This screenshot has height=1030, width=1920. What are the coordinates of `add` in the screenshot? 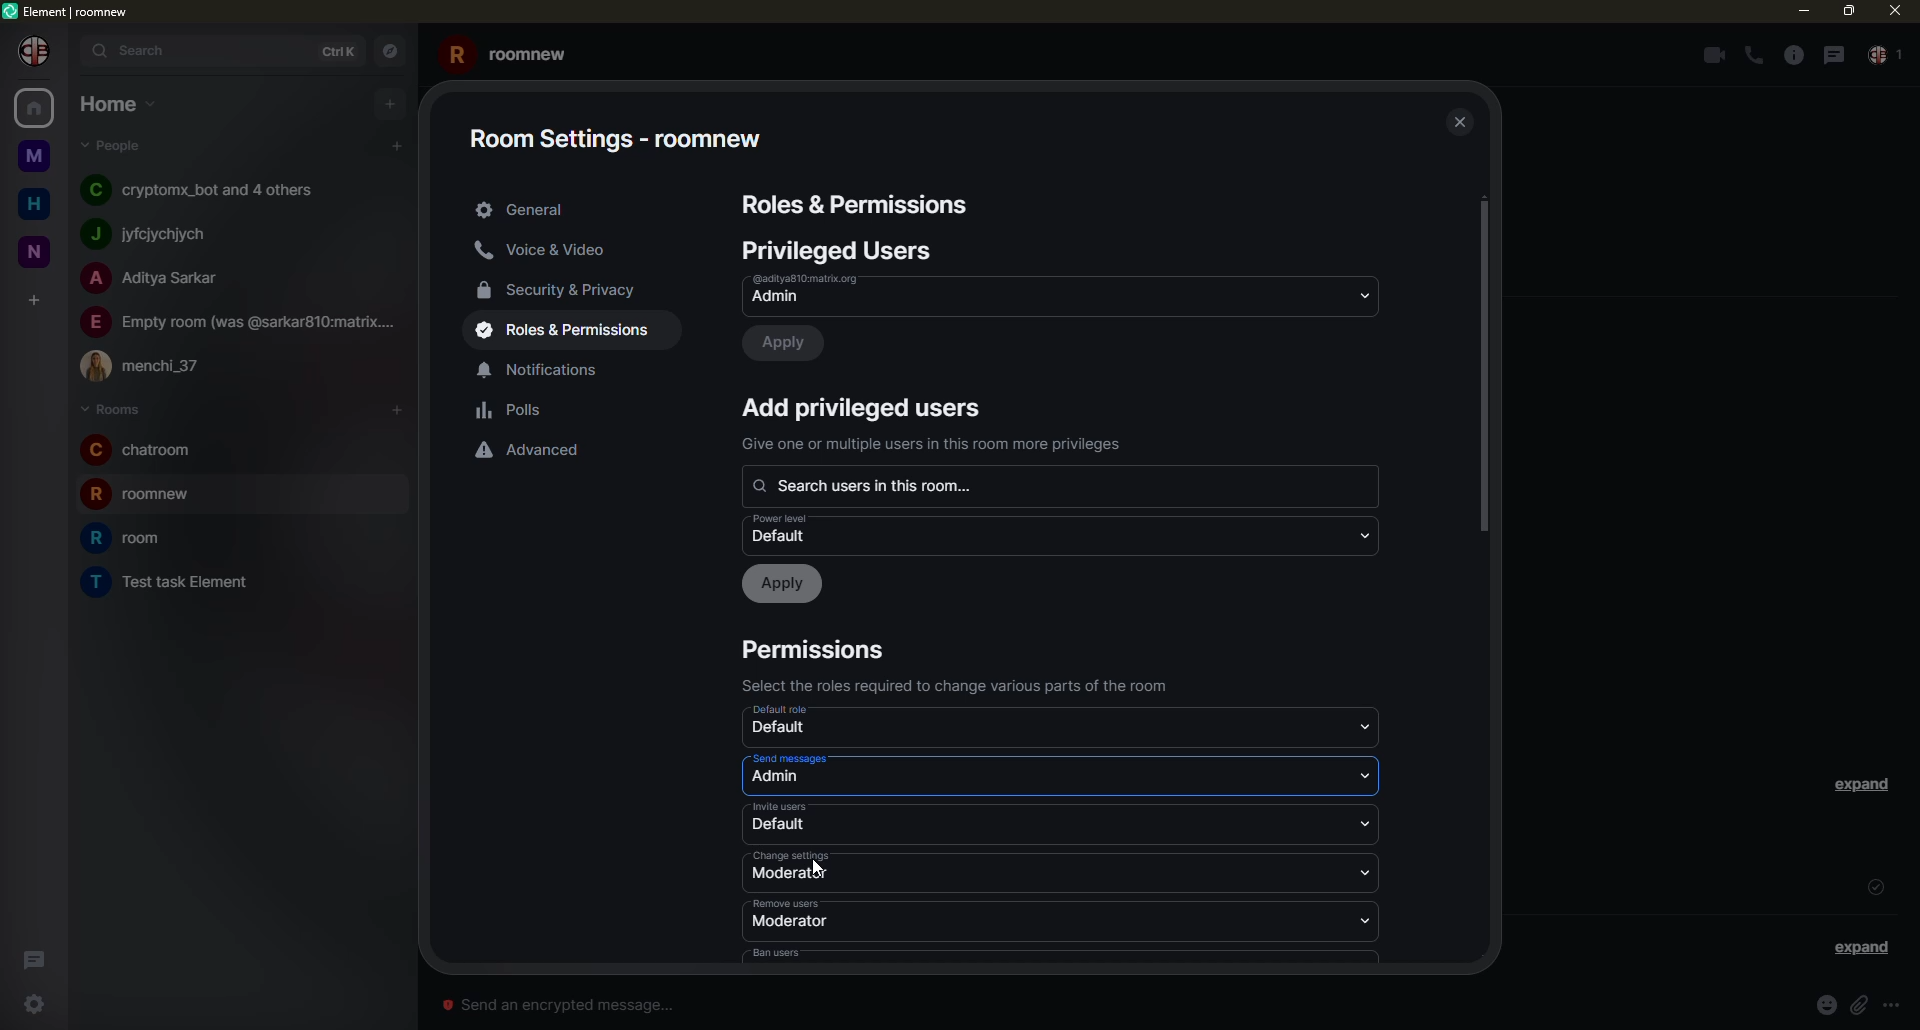 It's located at (394, 410).